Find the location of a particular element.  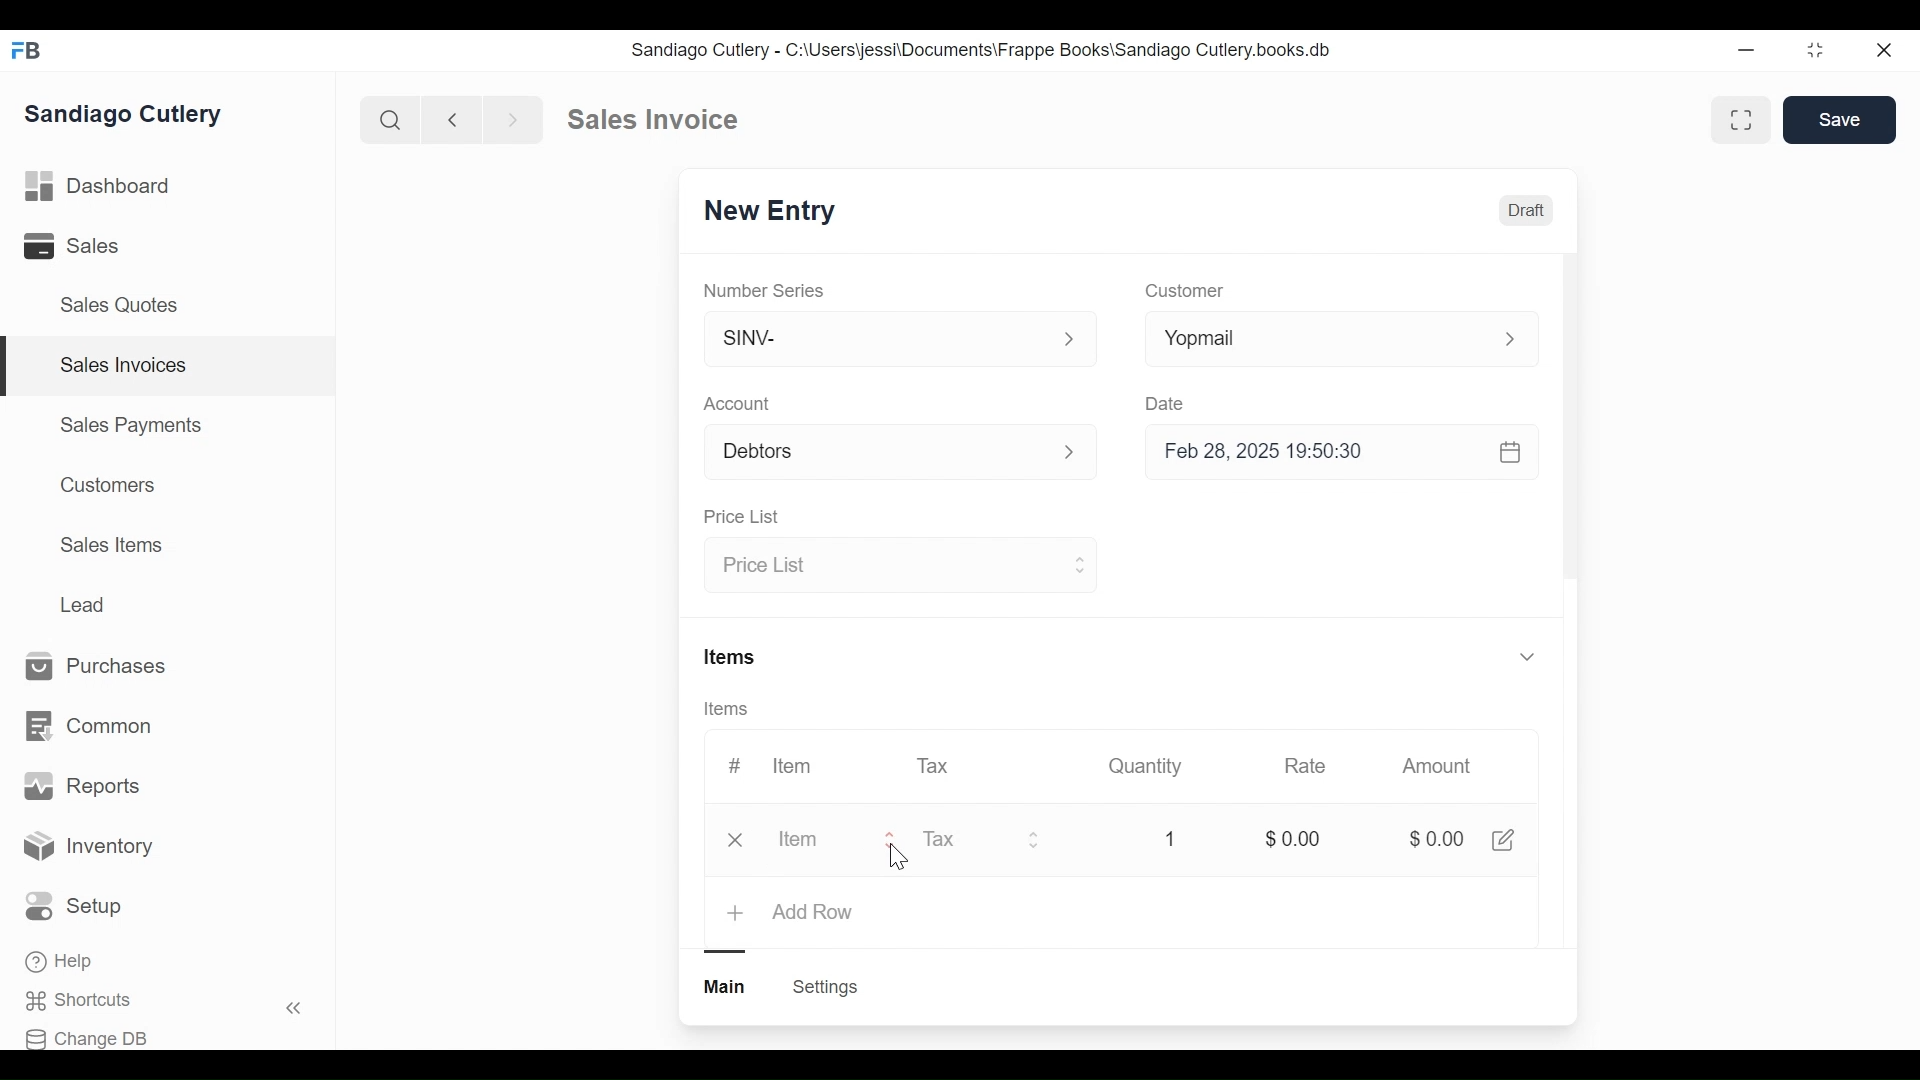

Dashboard is located at coordinates (99, 184).